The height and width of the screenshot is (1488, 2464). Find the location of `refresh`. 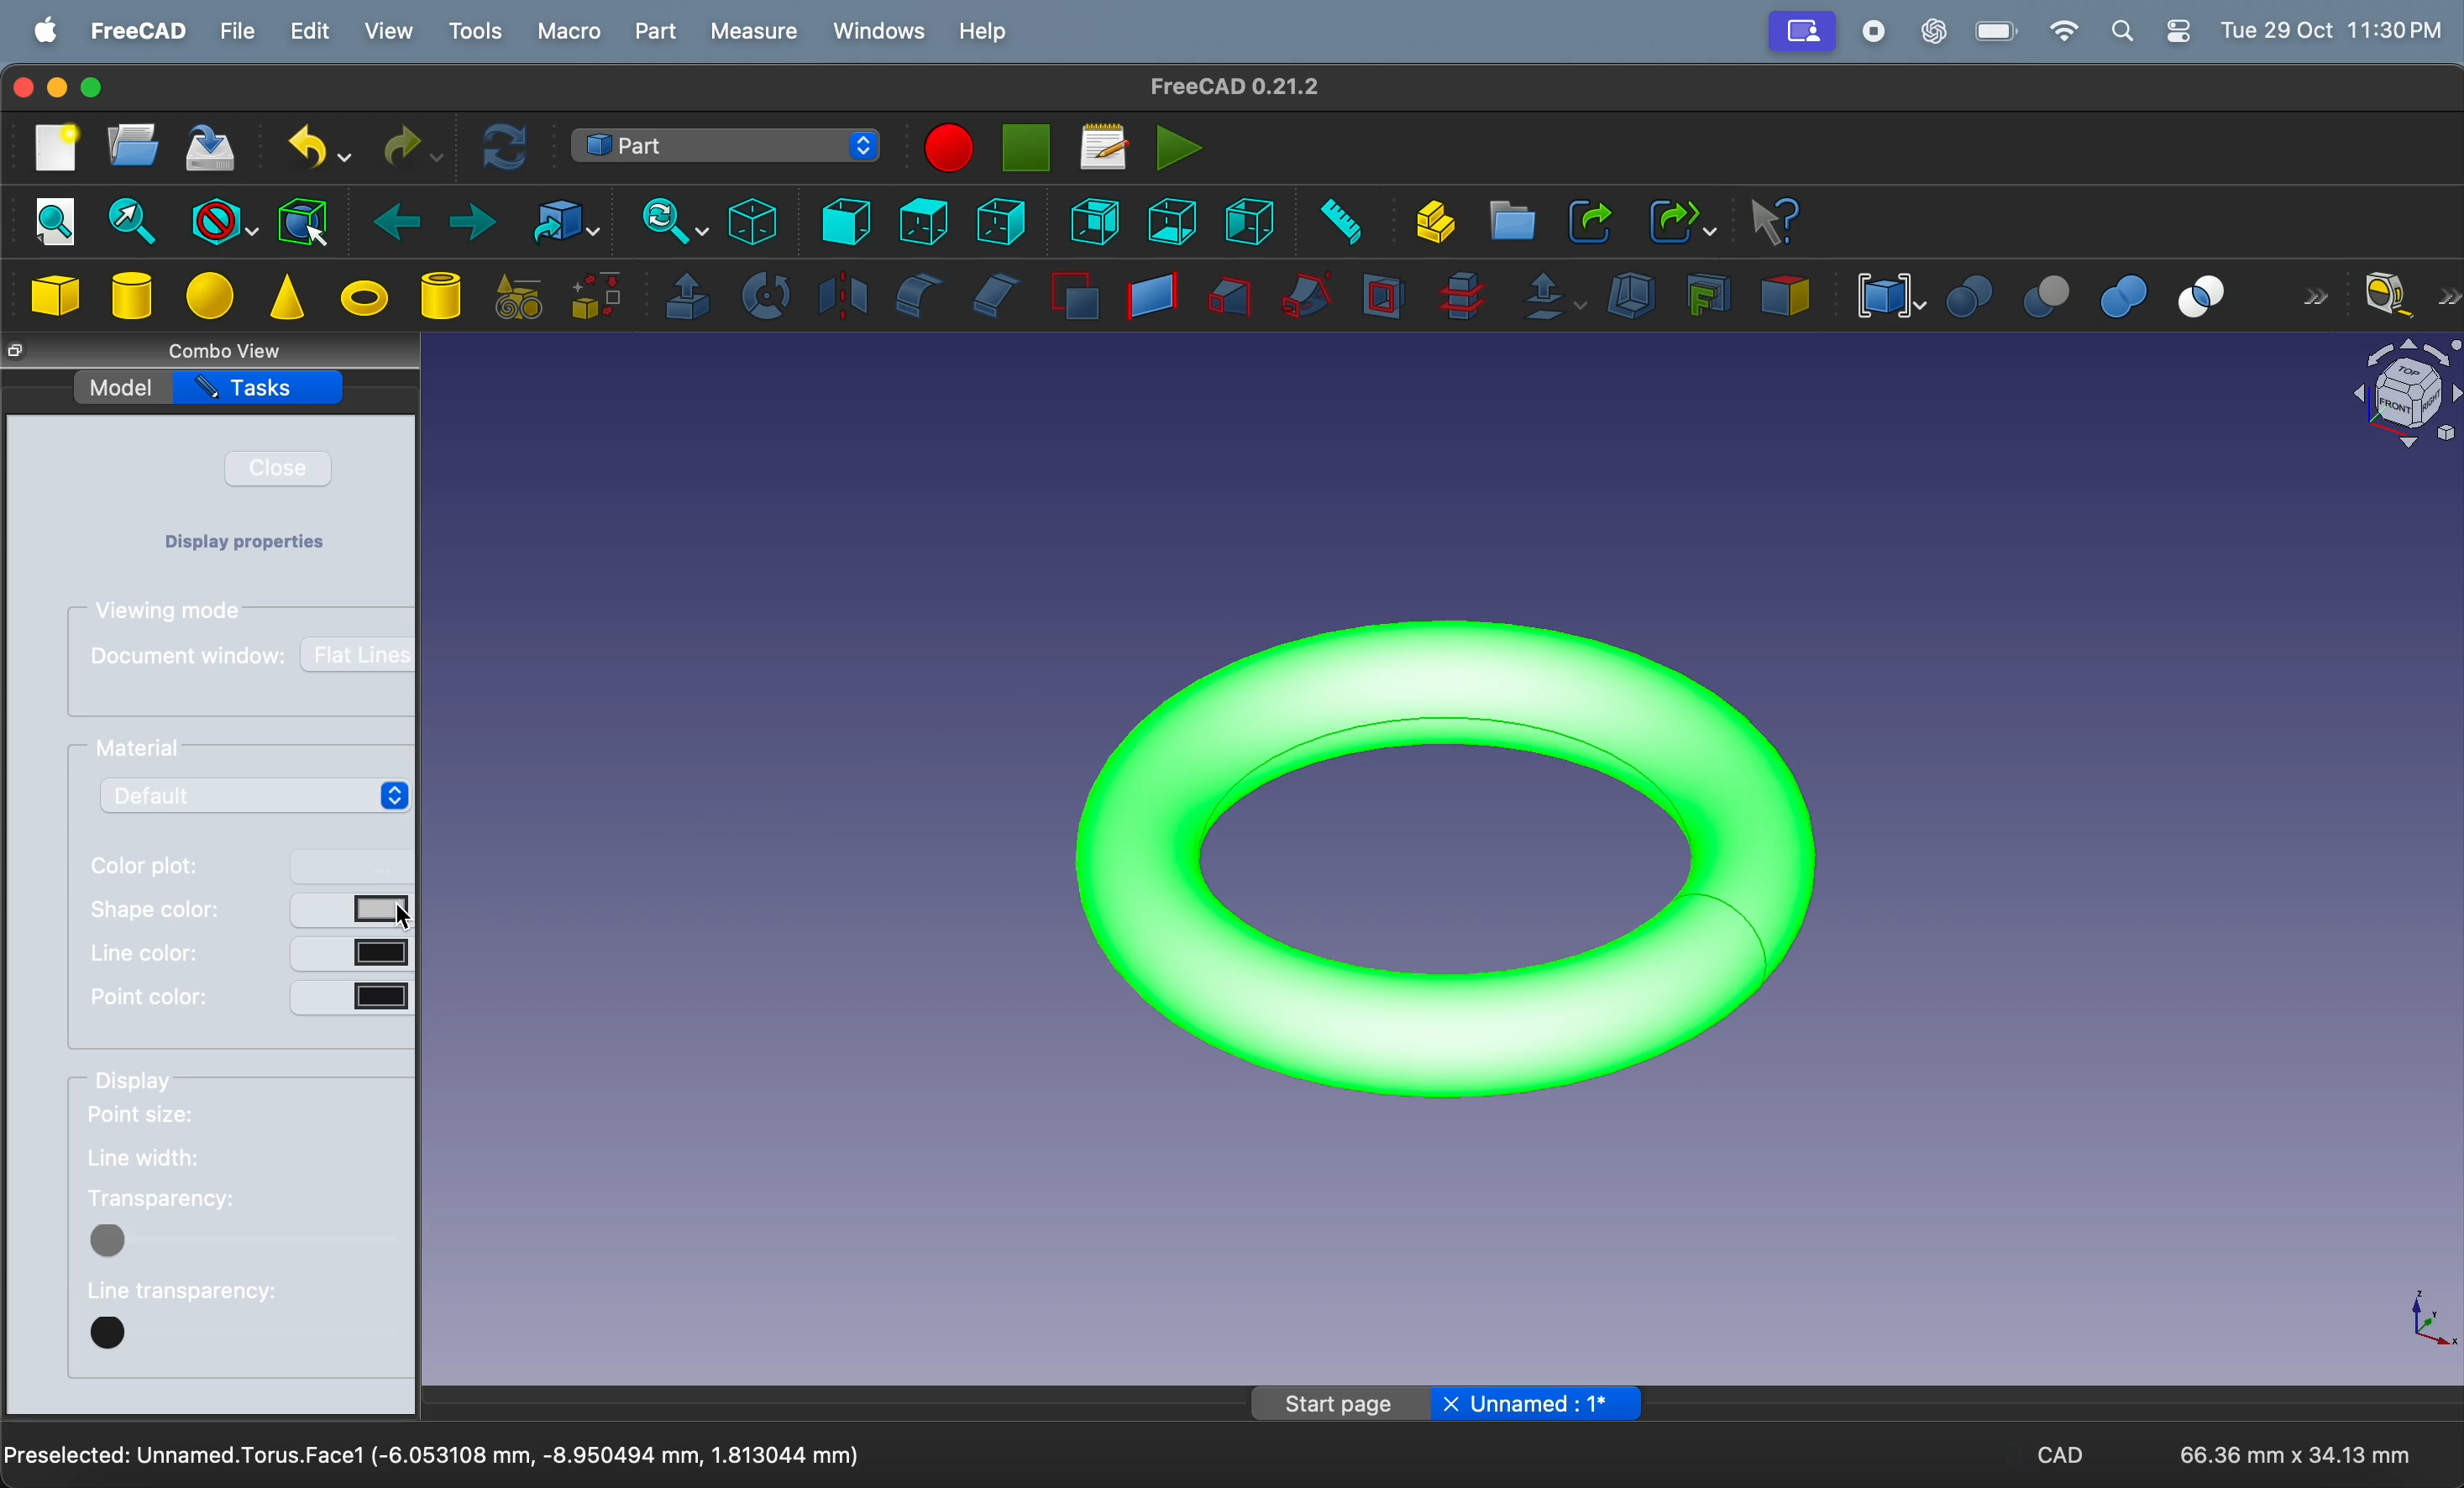

refresh is located at coordinates (508, 149).